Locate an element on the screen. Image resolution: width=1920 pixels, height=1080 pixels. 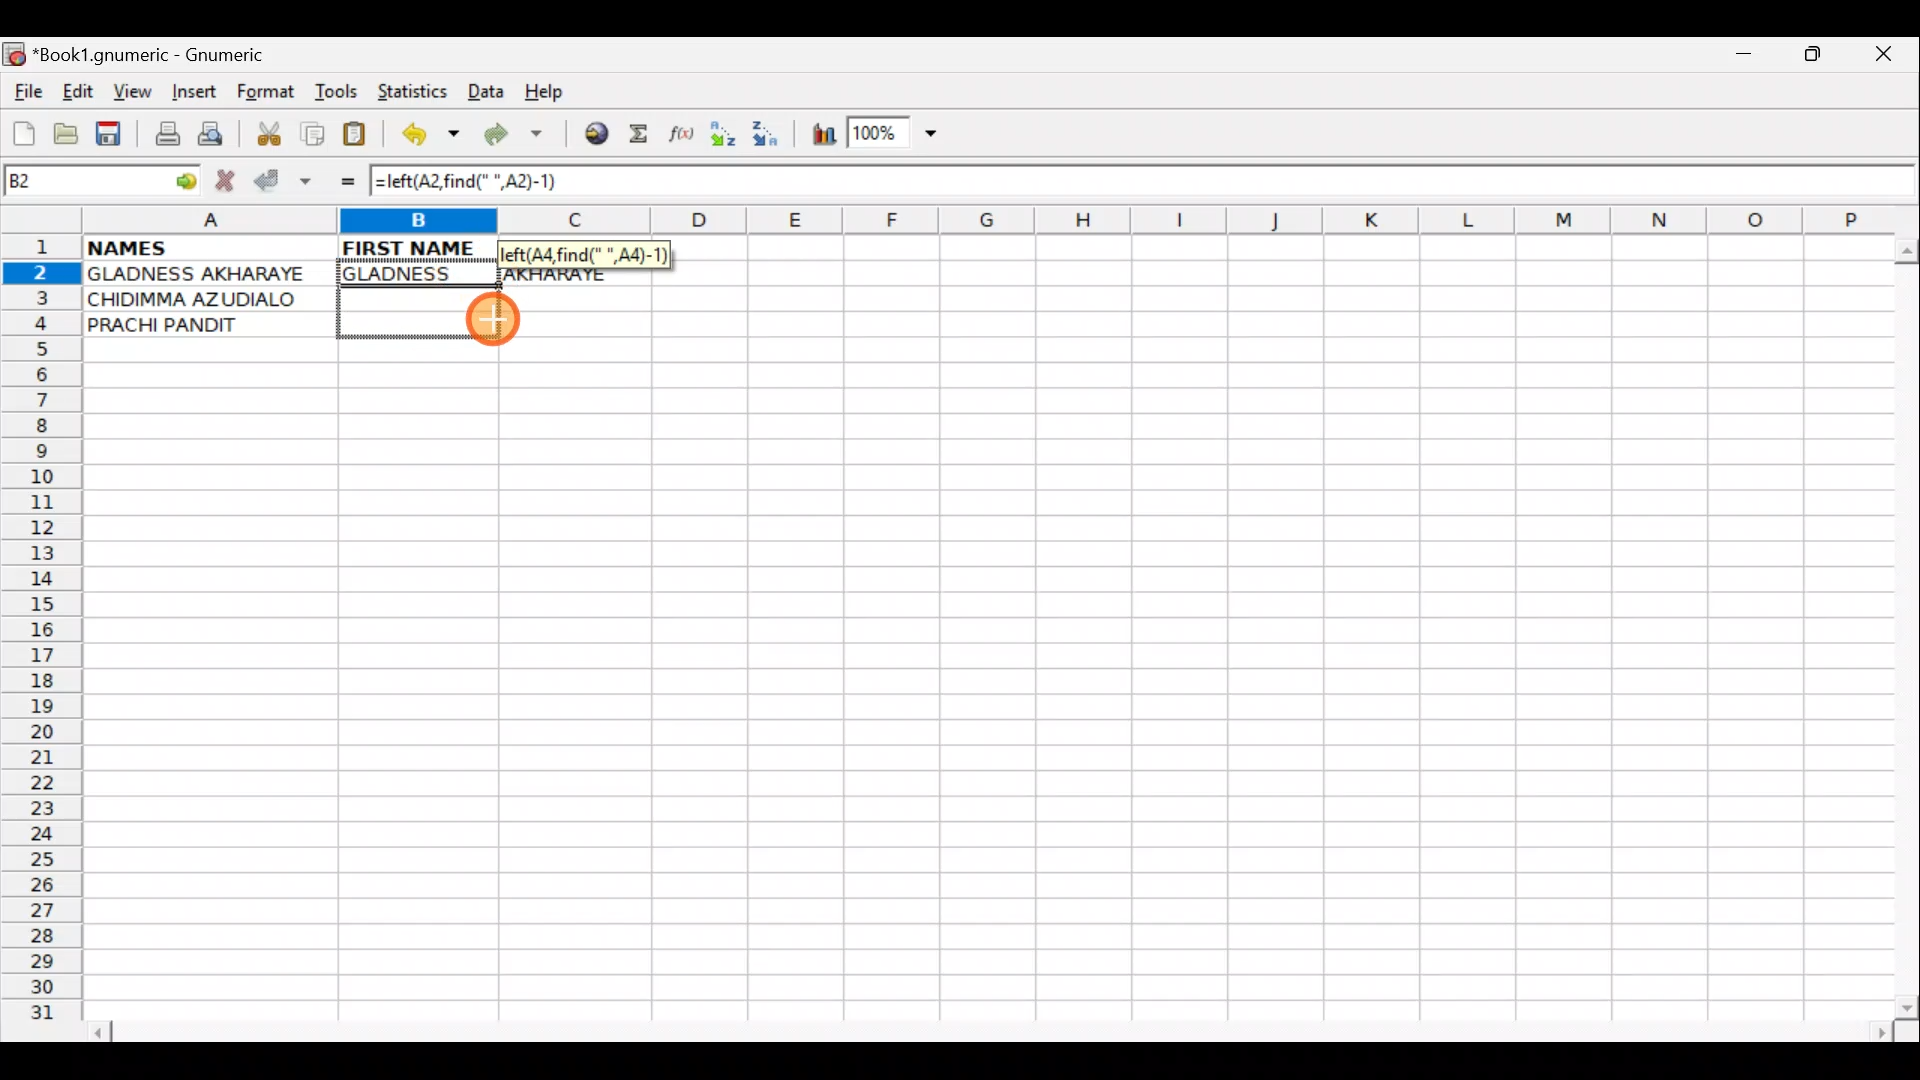
Cut selection is located at coordinates (268, 131).